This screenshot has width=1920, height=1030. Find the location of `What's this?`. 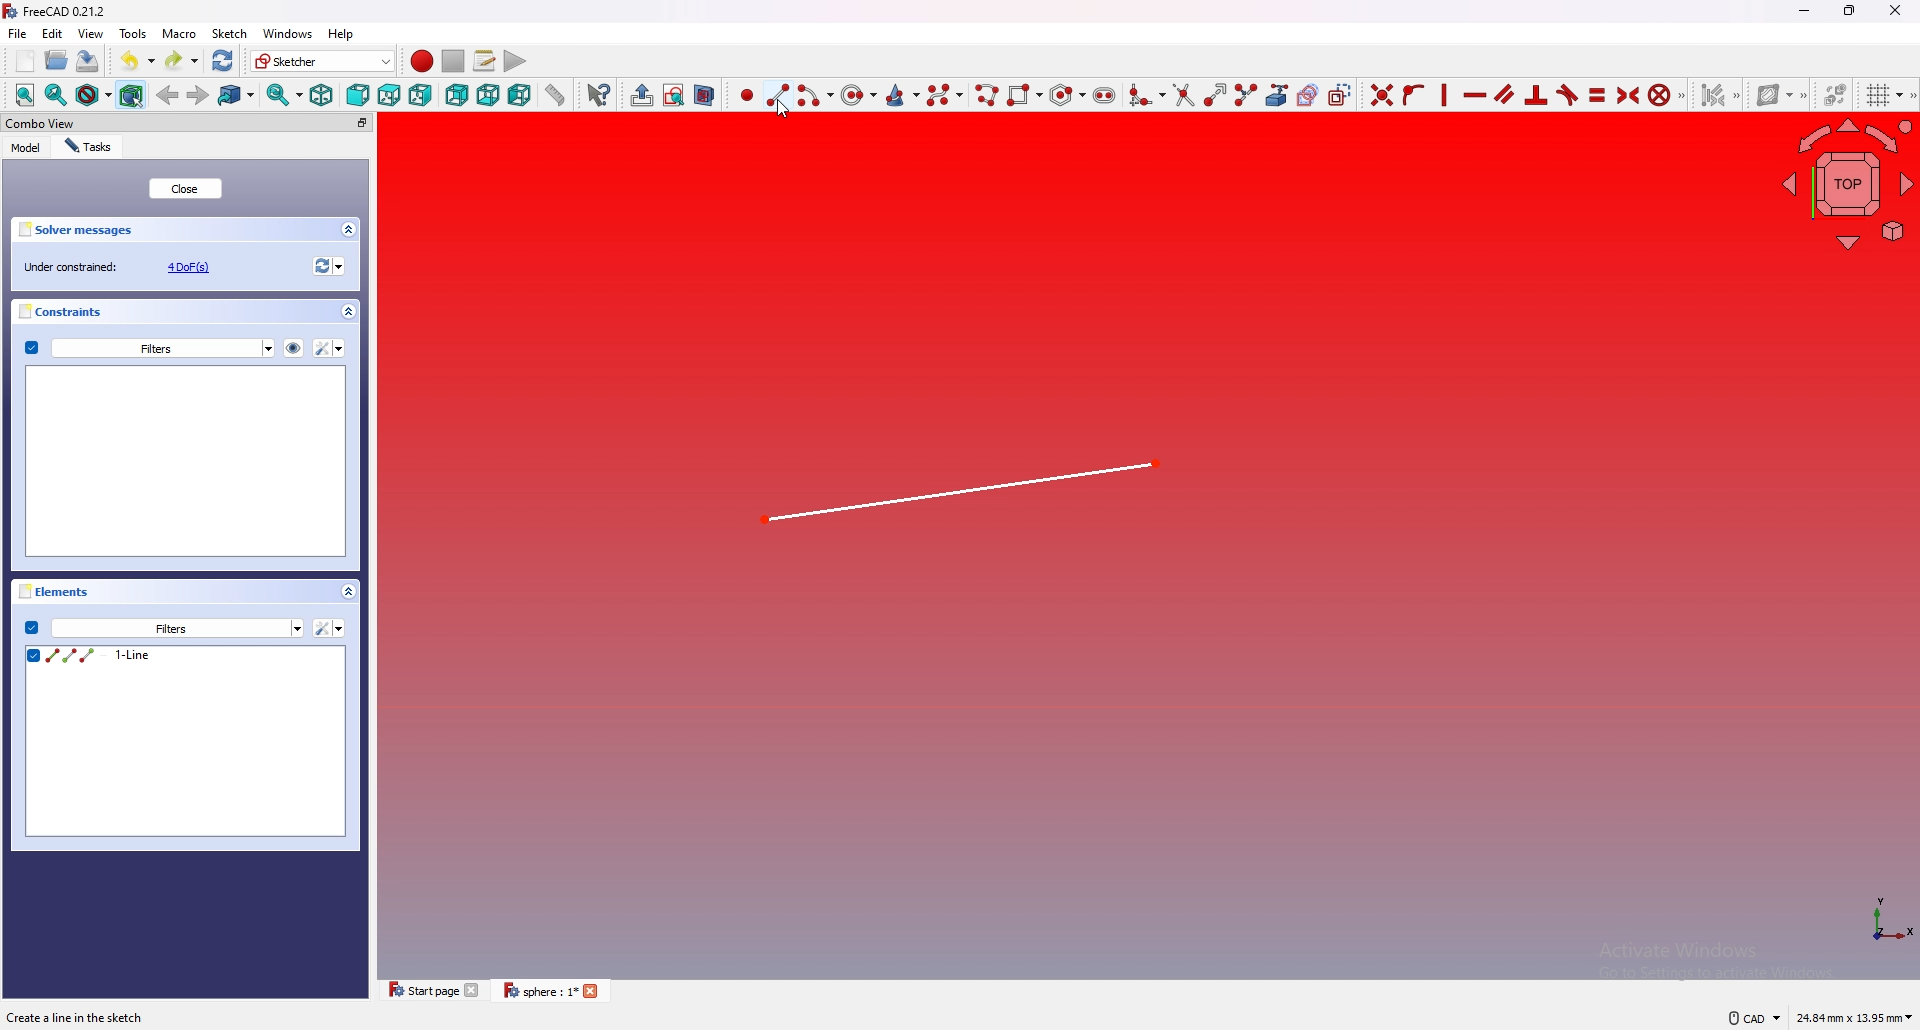

What's this? is located at coordinates (597, 94).